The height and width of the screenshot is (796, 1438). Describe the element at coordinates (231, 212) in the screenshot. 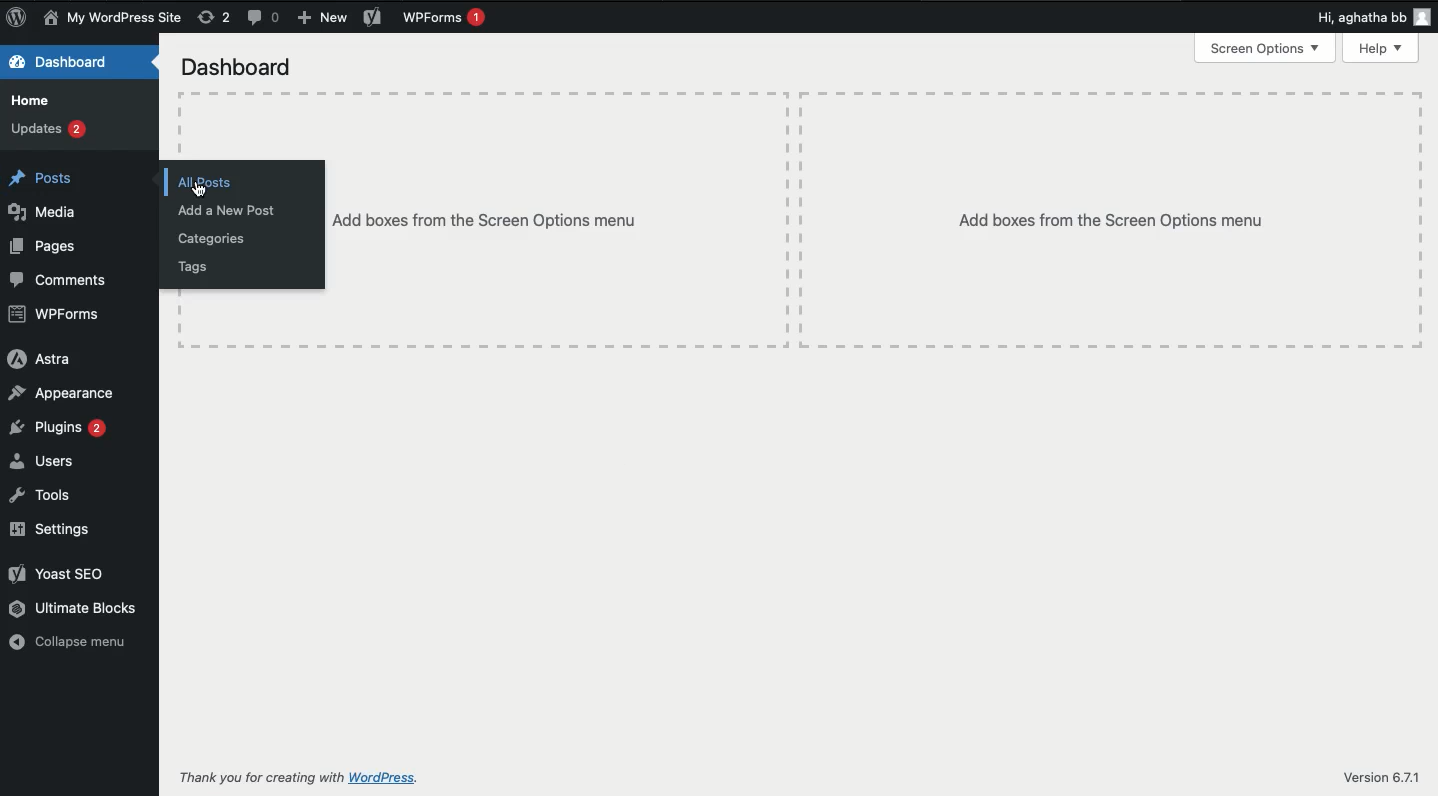

I see `Add a new post` at that location.